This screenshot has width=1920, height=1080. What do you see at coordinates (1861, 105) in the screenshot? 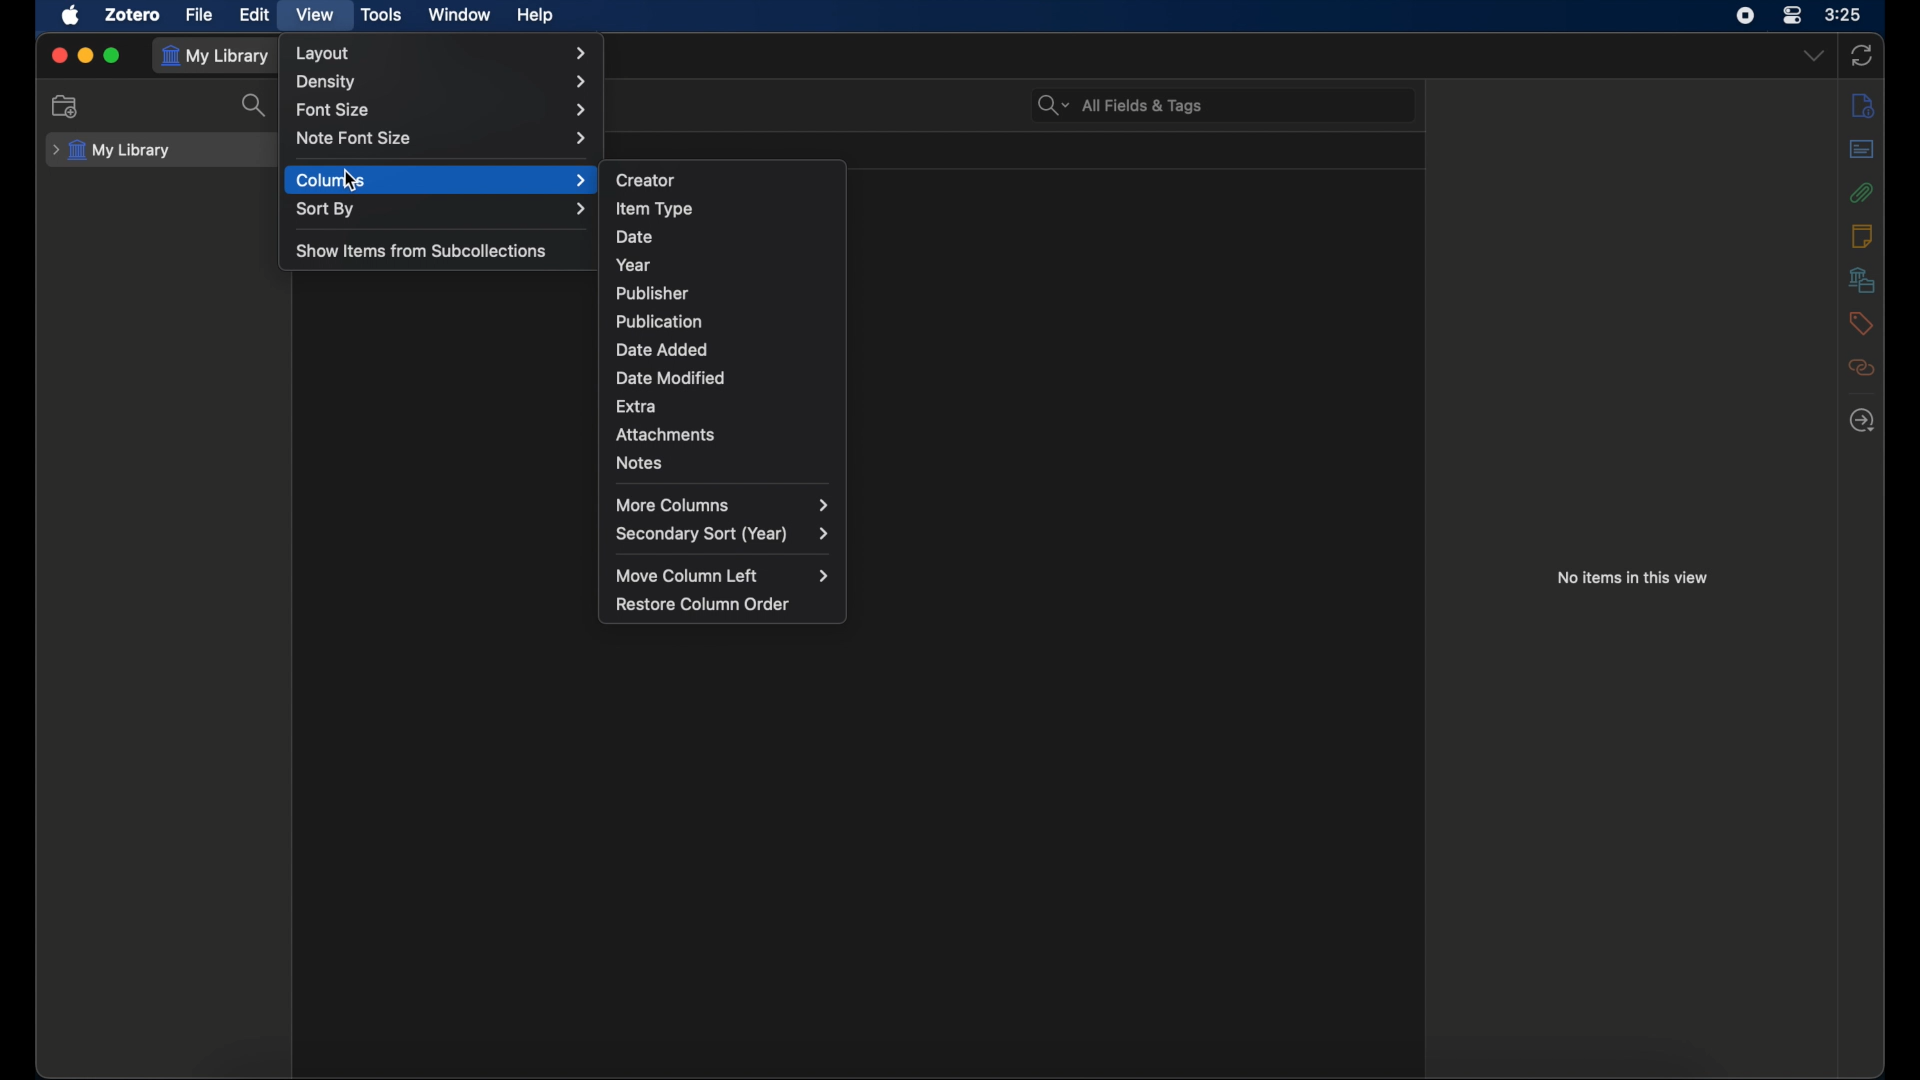
I see `info` at bounding box center [1861, 105].